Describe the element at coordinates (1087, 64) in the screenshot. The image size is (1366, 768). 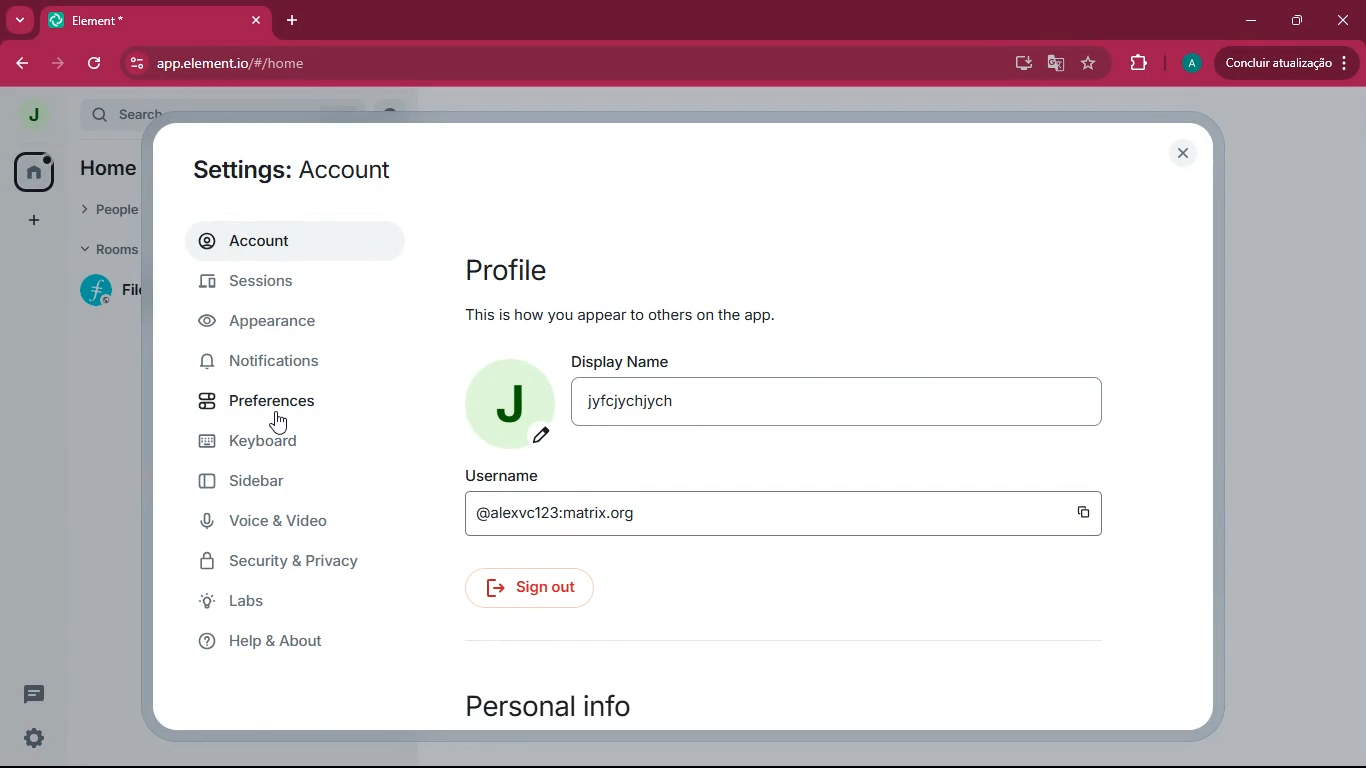
I see `favourite` at that location.